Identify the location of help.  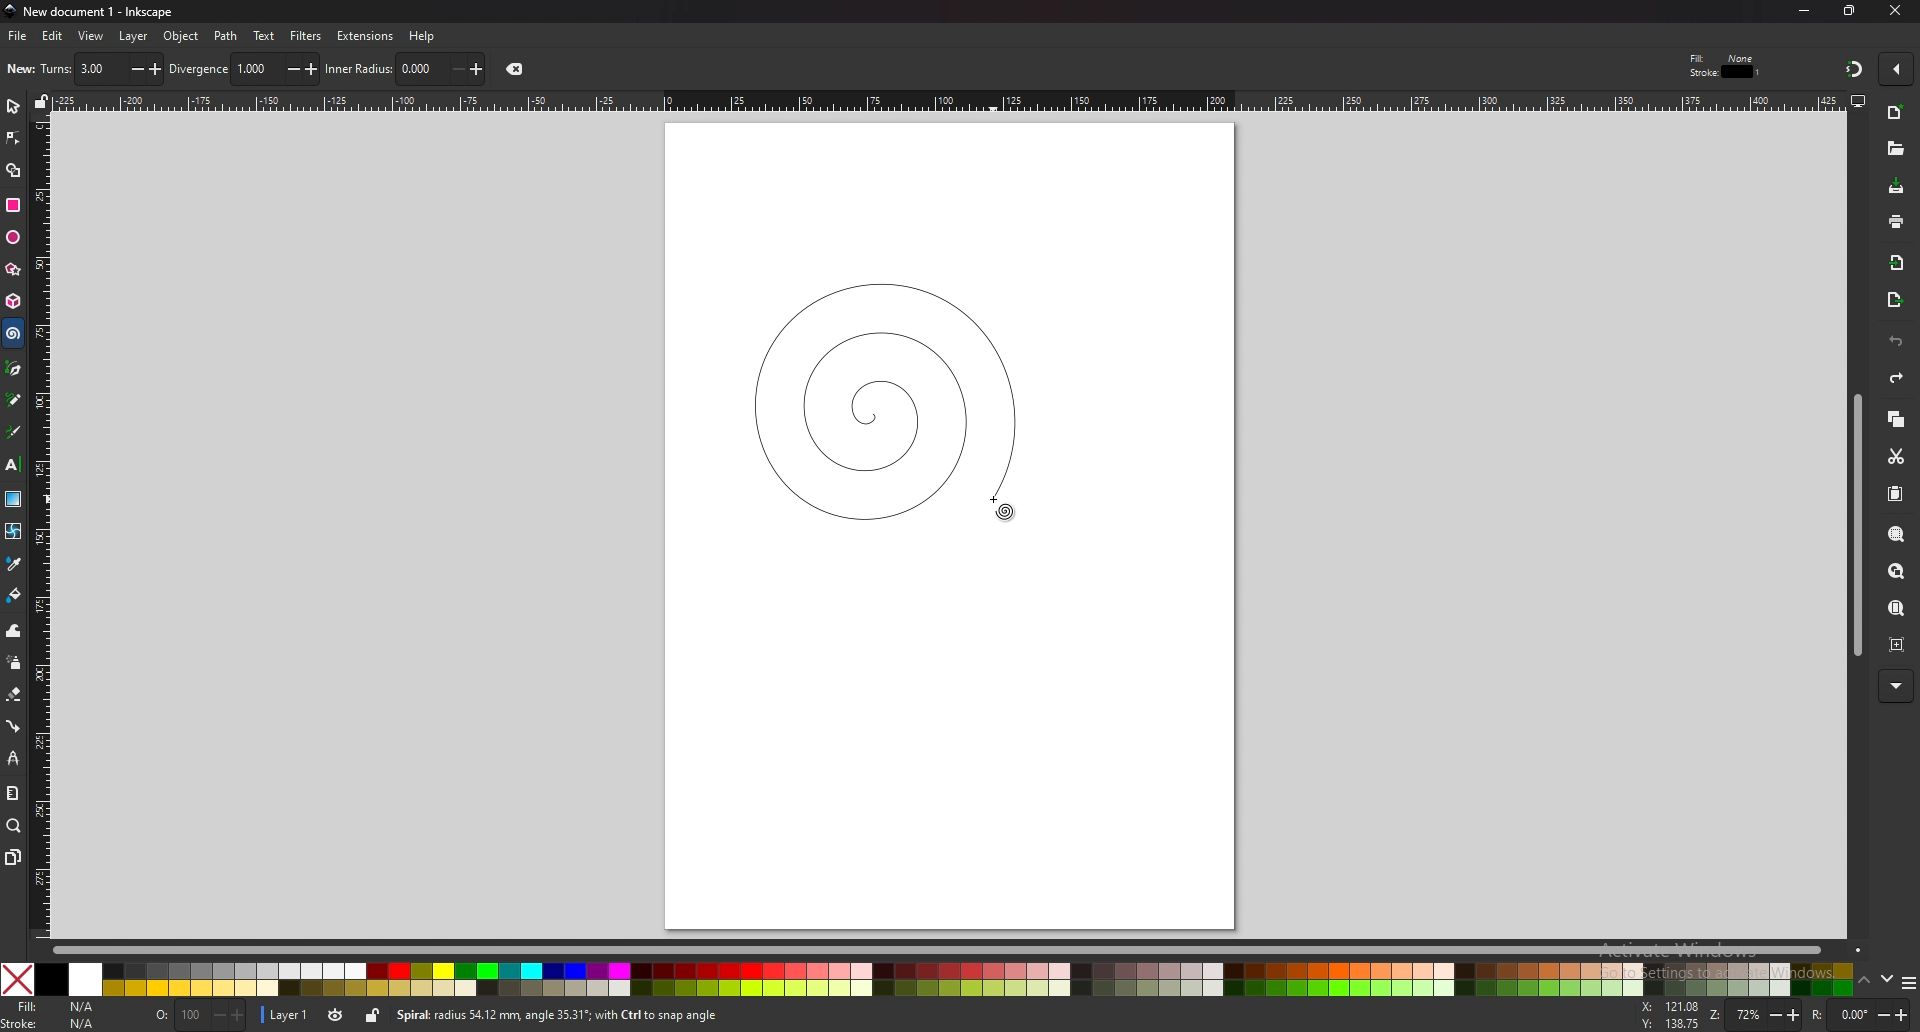
(422, 36).